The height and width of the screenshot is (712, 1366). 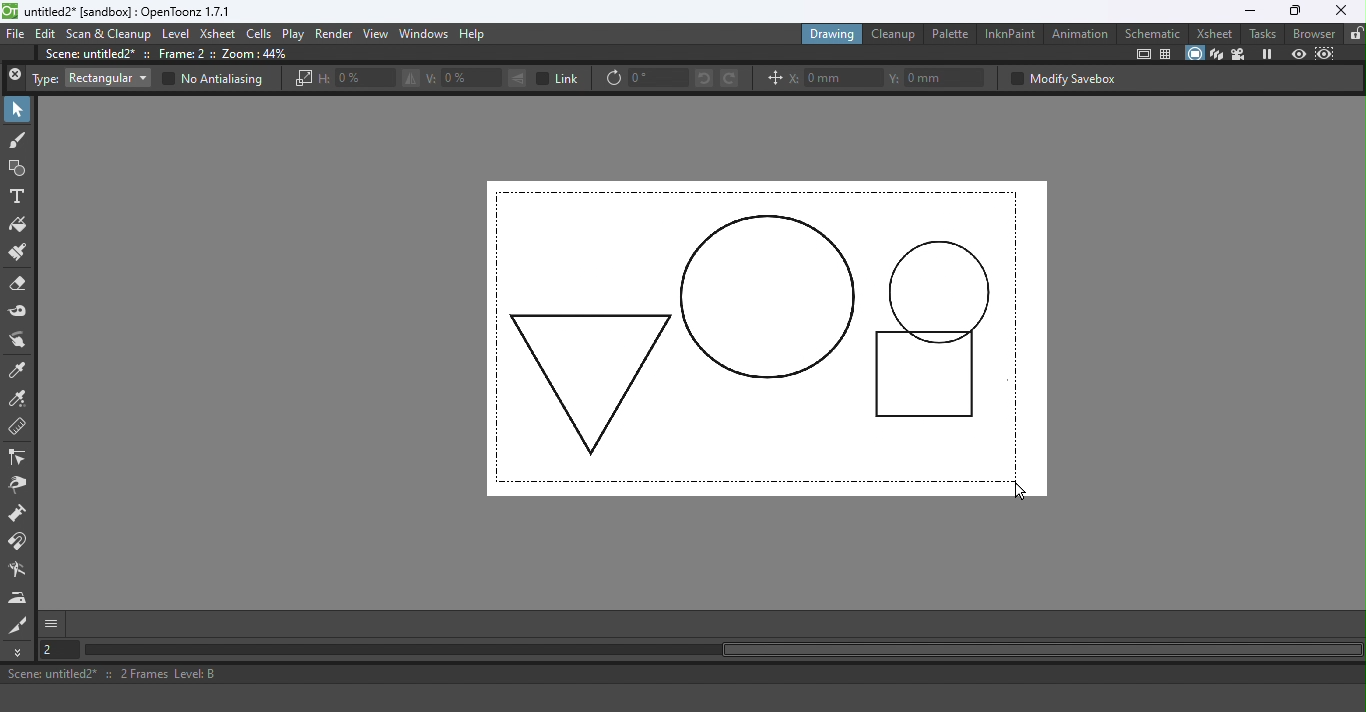 What do you see at coordinates (376, 34) in the screenshot?
I see `View` at bounding box center [376, 34].